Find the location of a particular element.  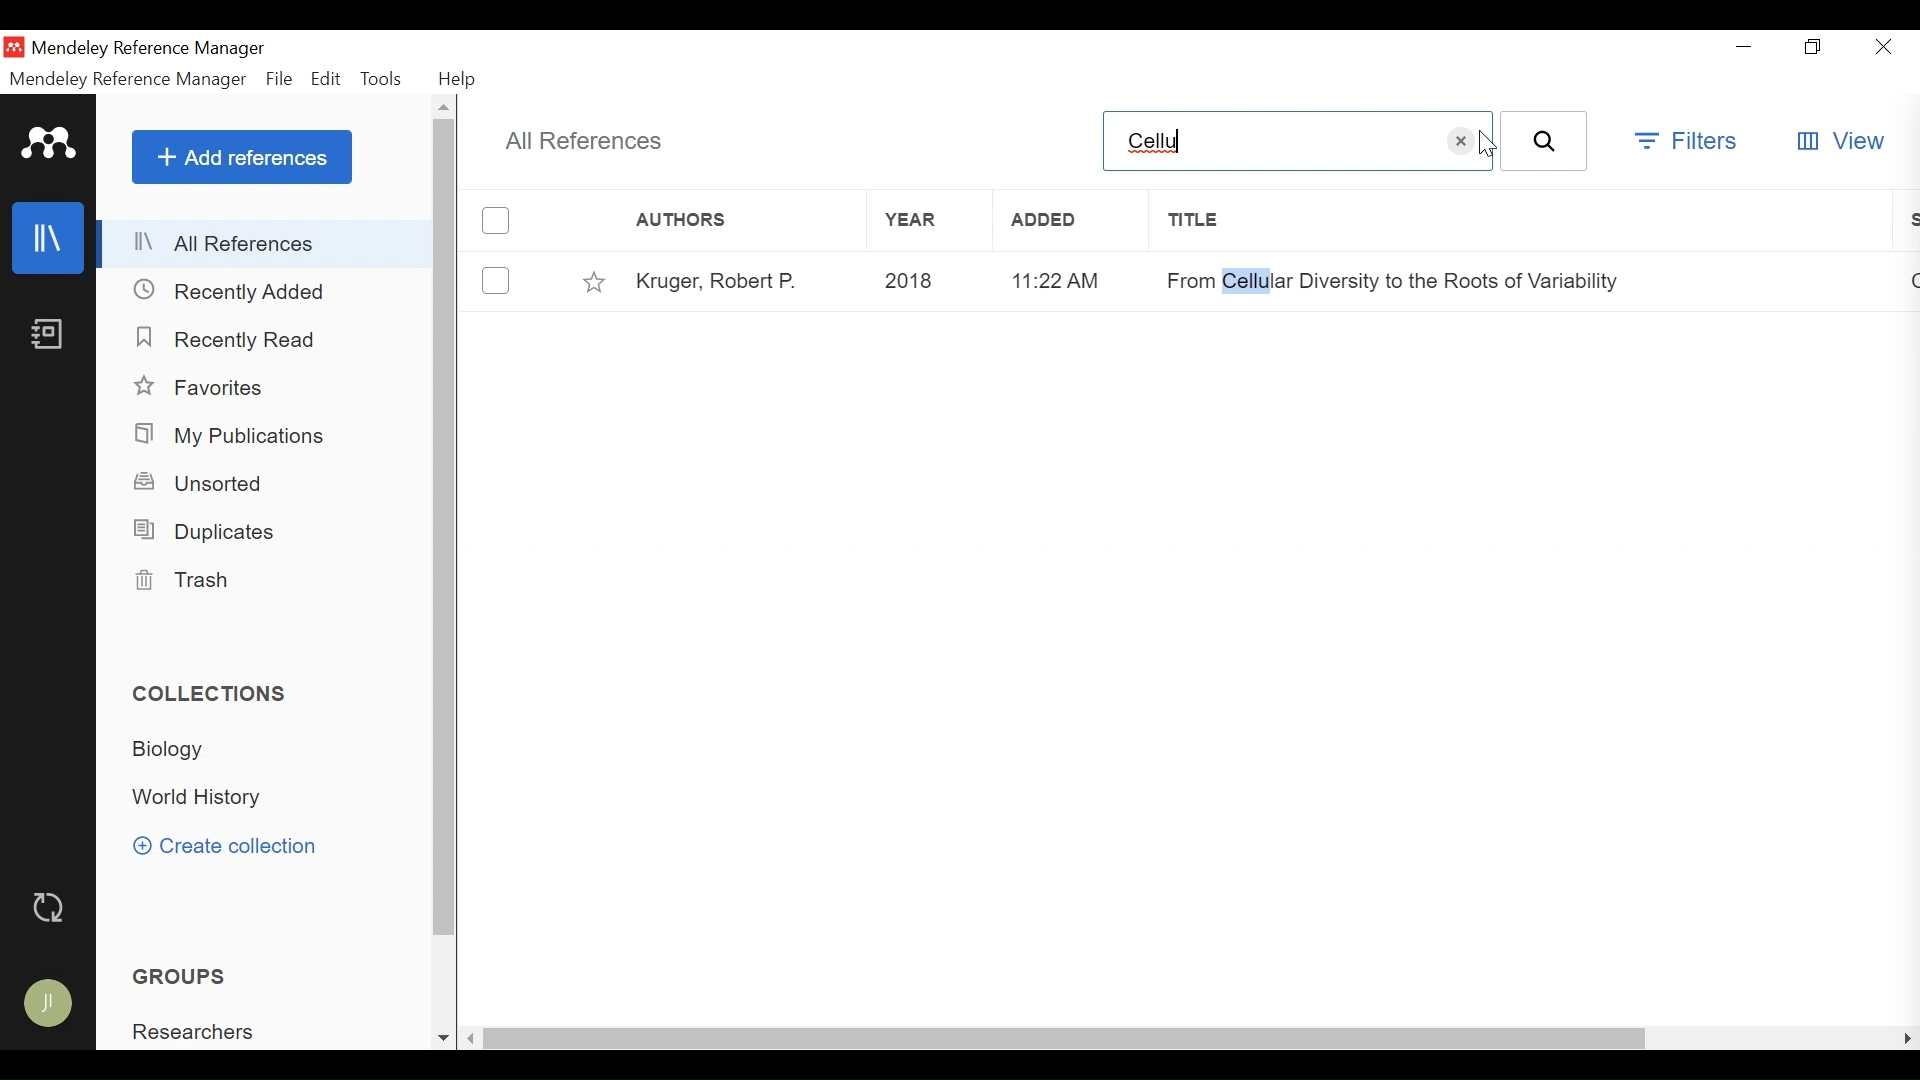

Duplicates is located at coordinates (213, 532).